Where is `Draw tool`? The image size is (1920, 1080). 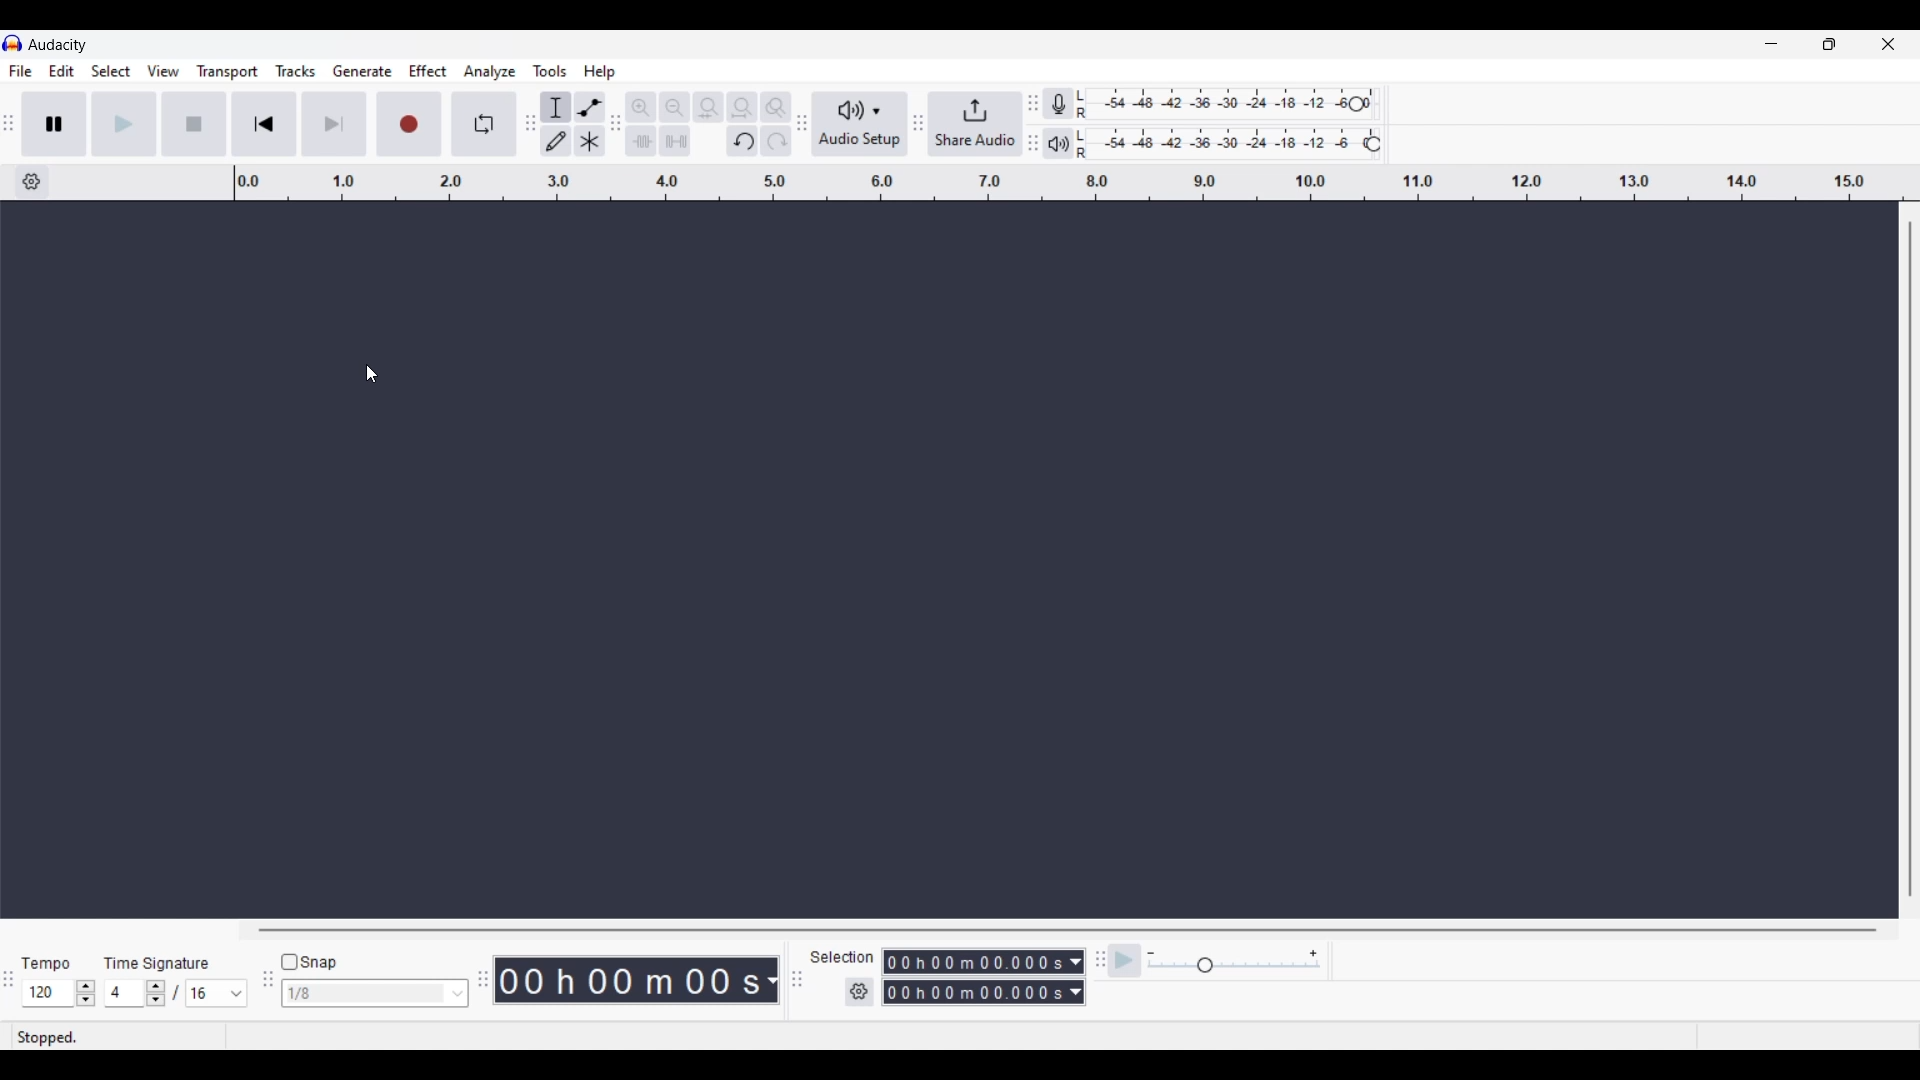
Draw tool is located at coordinates (557, 141).